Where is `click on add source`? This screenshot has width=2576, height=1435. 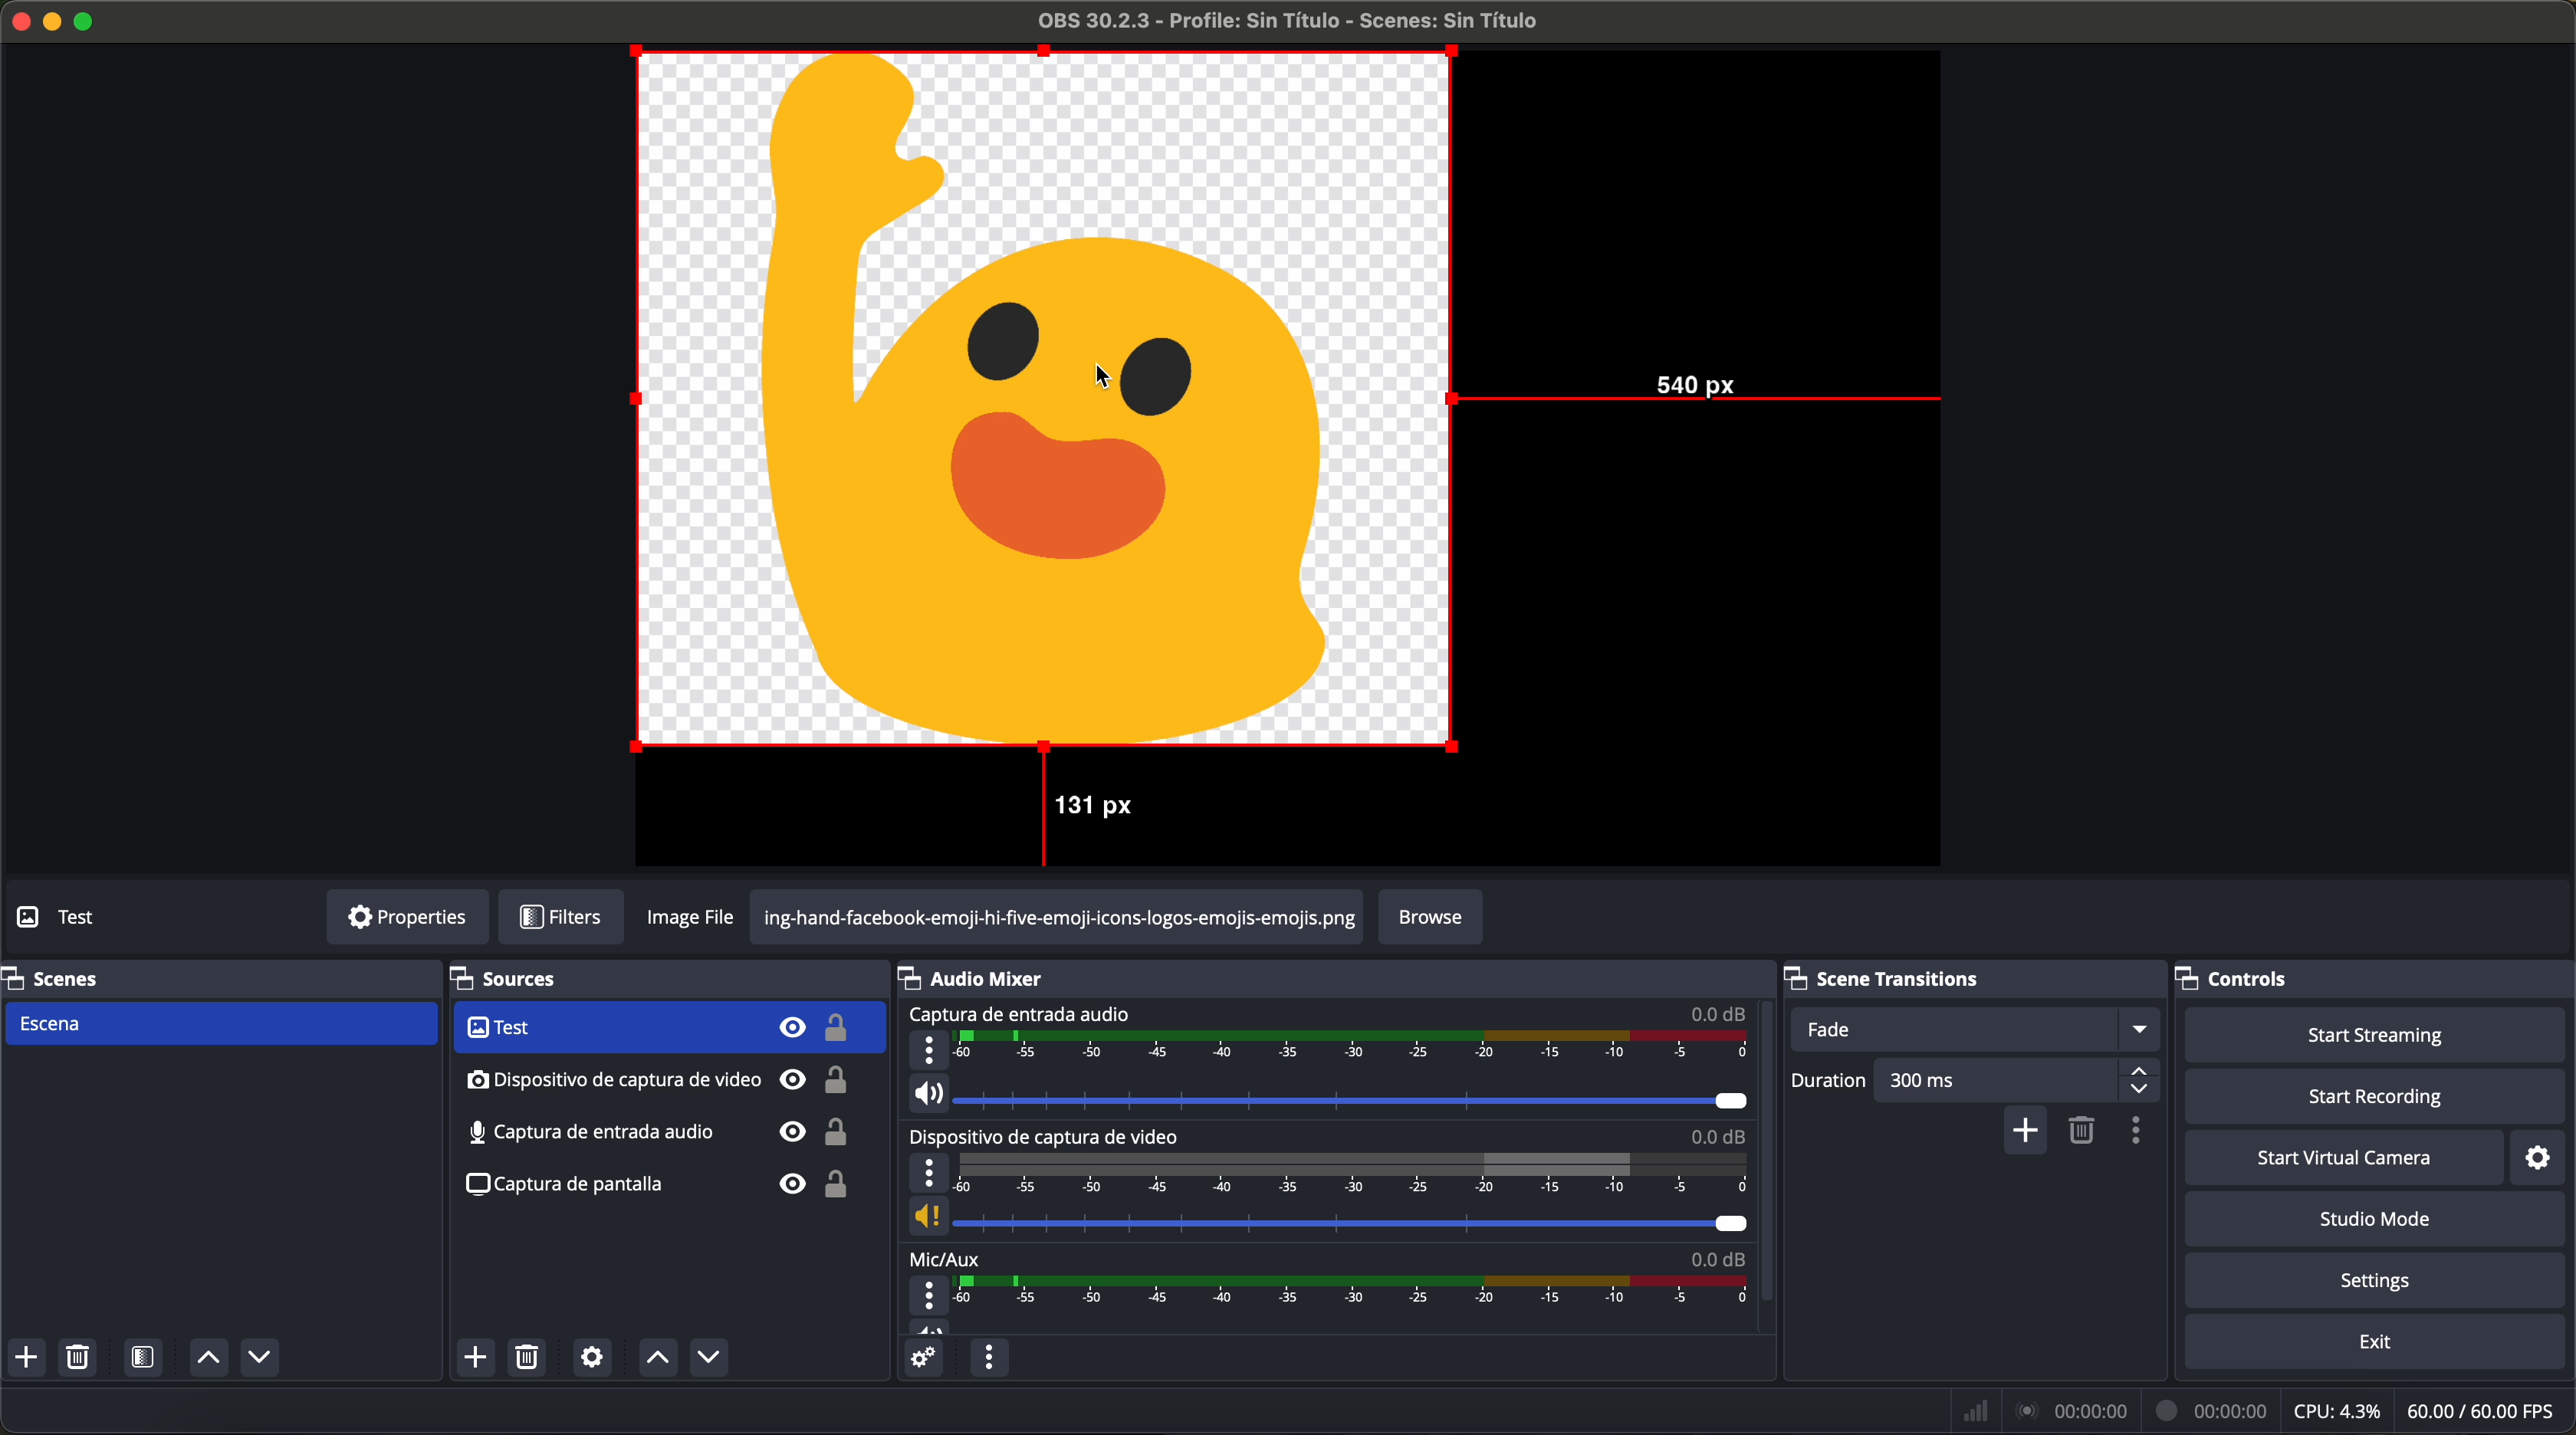 click on add source is located at coordinates (481, 1359).